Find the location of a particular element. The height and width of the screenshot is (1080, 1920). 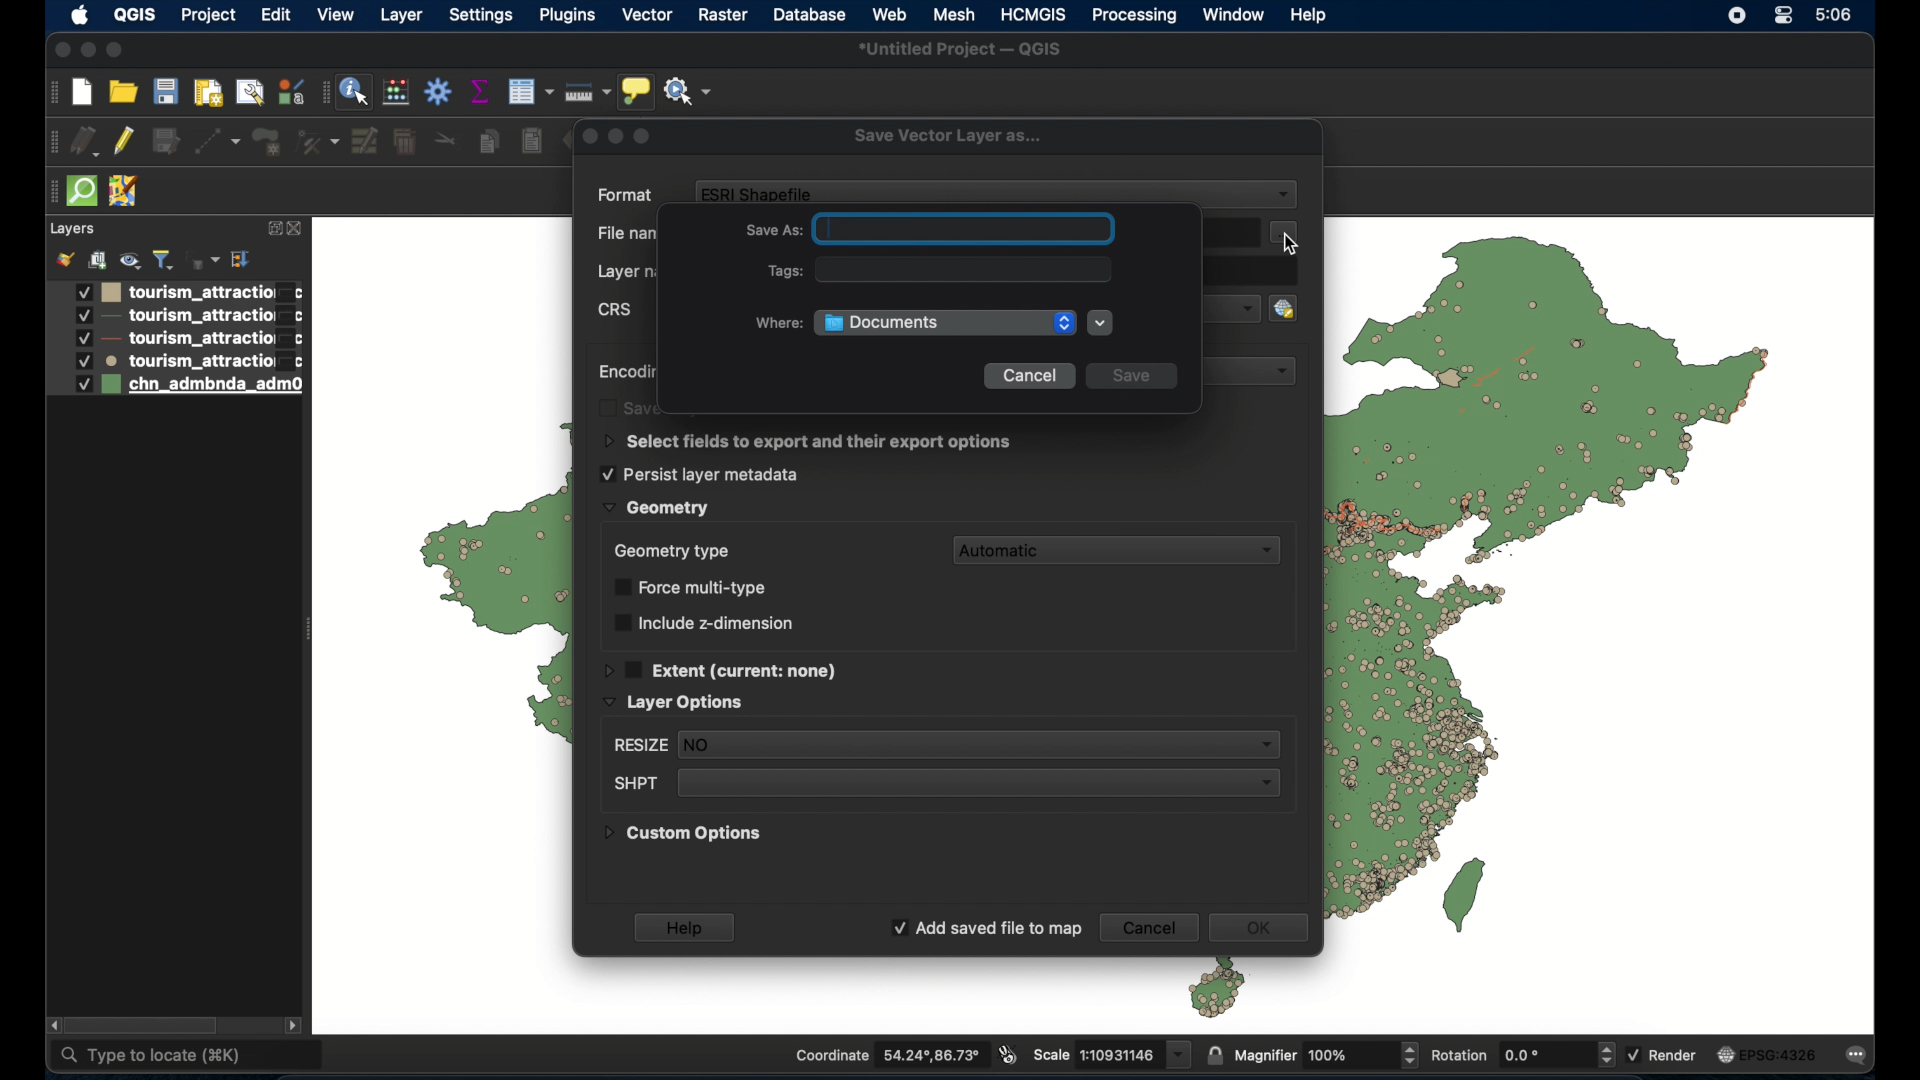

inactive buttons is located at coordinates (615, 135).